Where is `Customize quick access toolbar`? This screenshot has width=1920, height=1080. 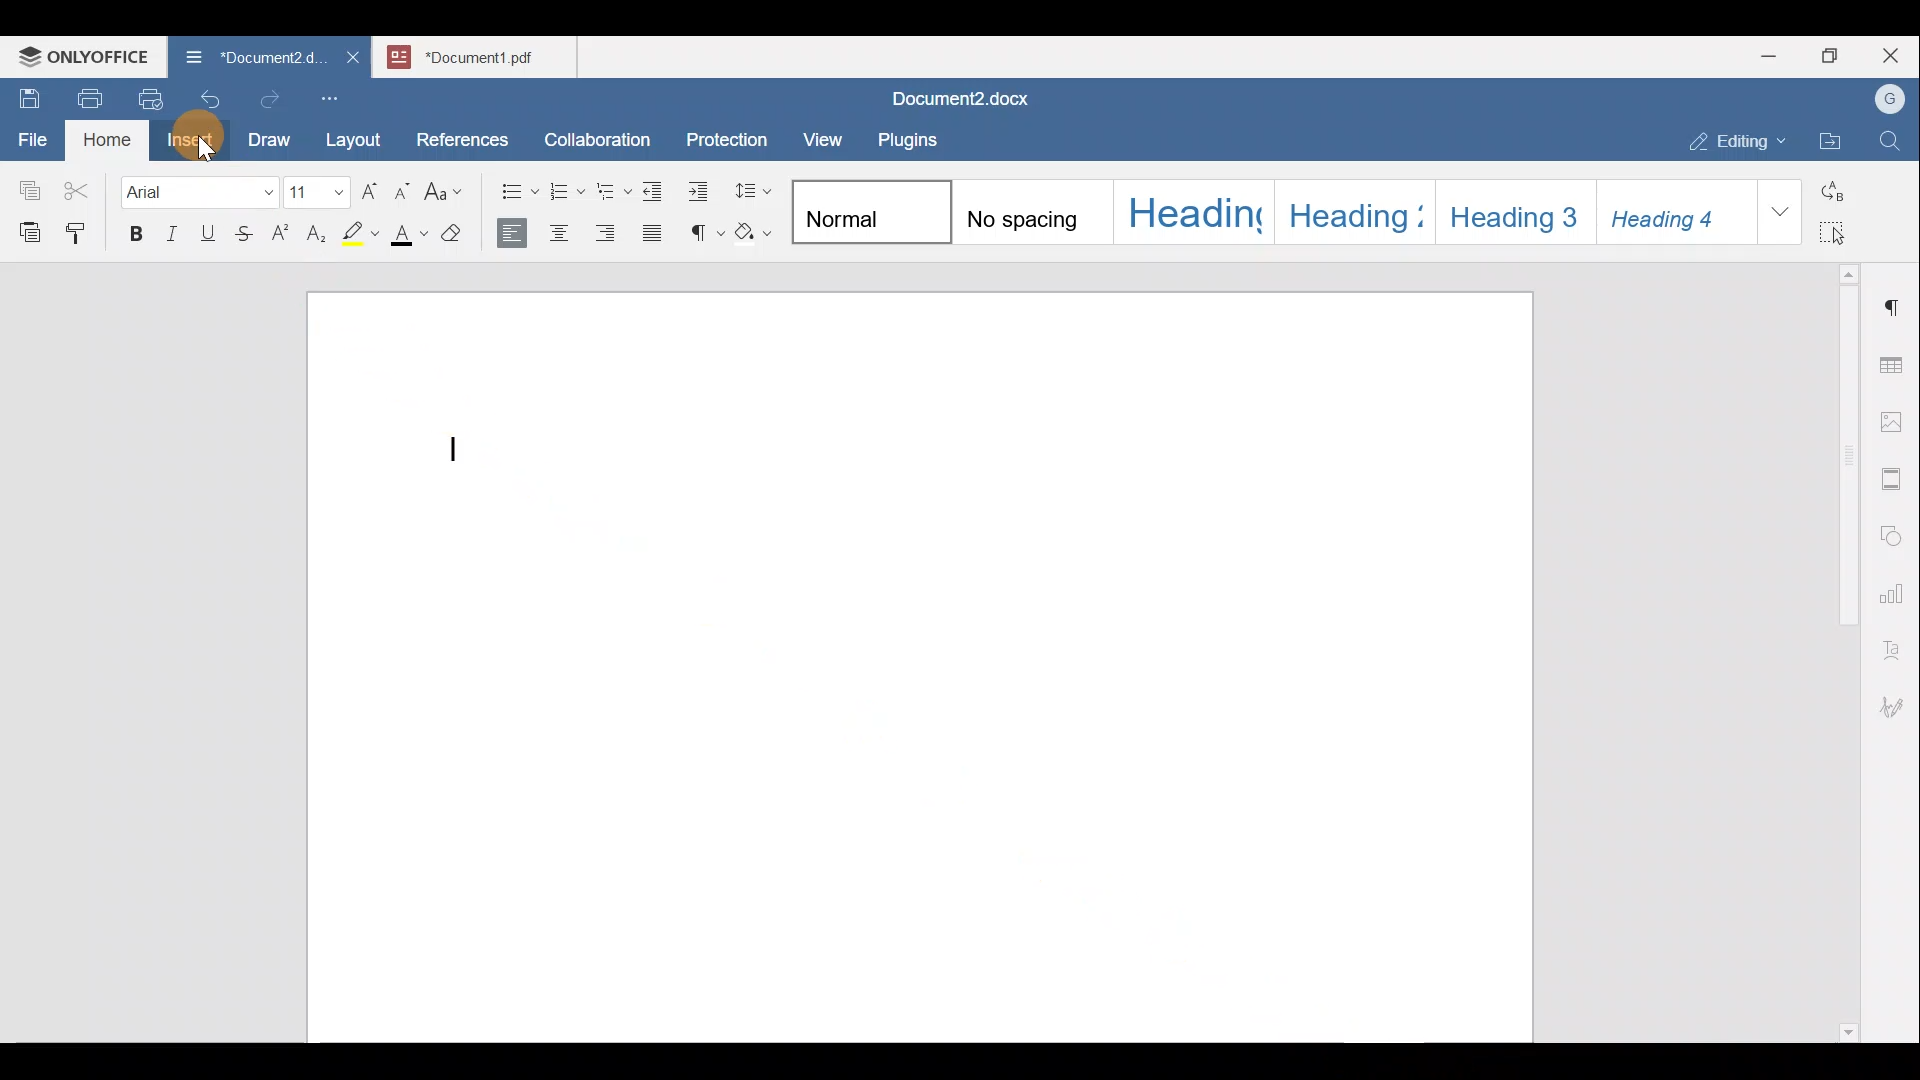
Customize quick access toolbar is located at coordinates (337, 95).